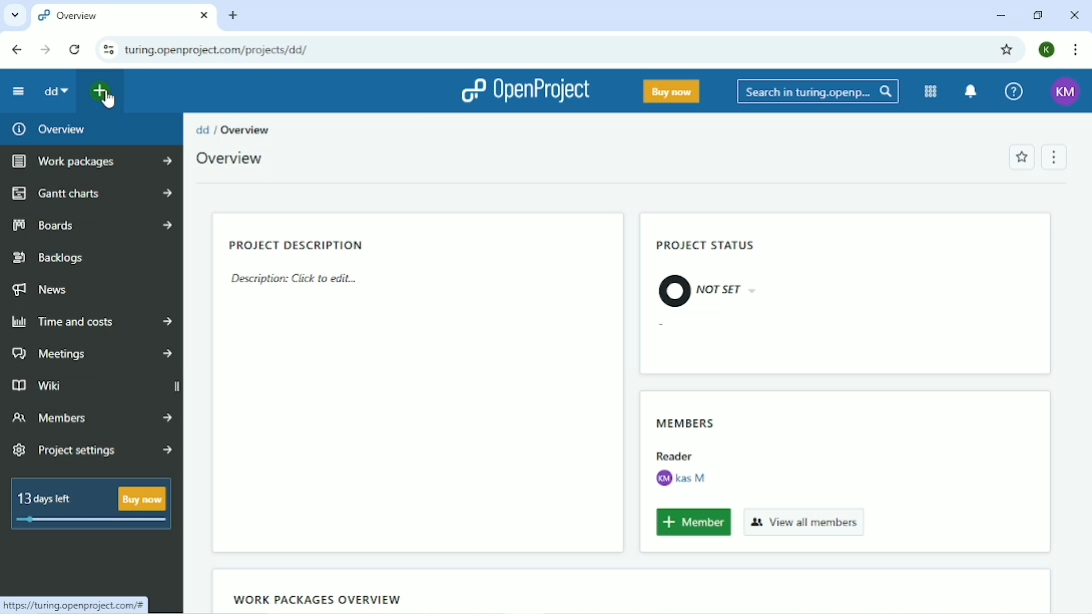 This screenshot has width=1092, height=614. Describe the element at coordinates (1021, 157) in the screenshot. I see `Add to favorites` at that location.